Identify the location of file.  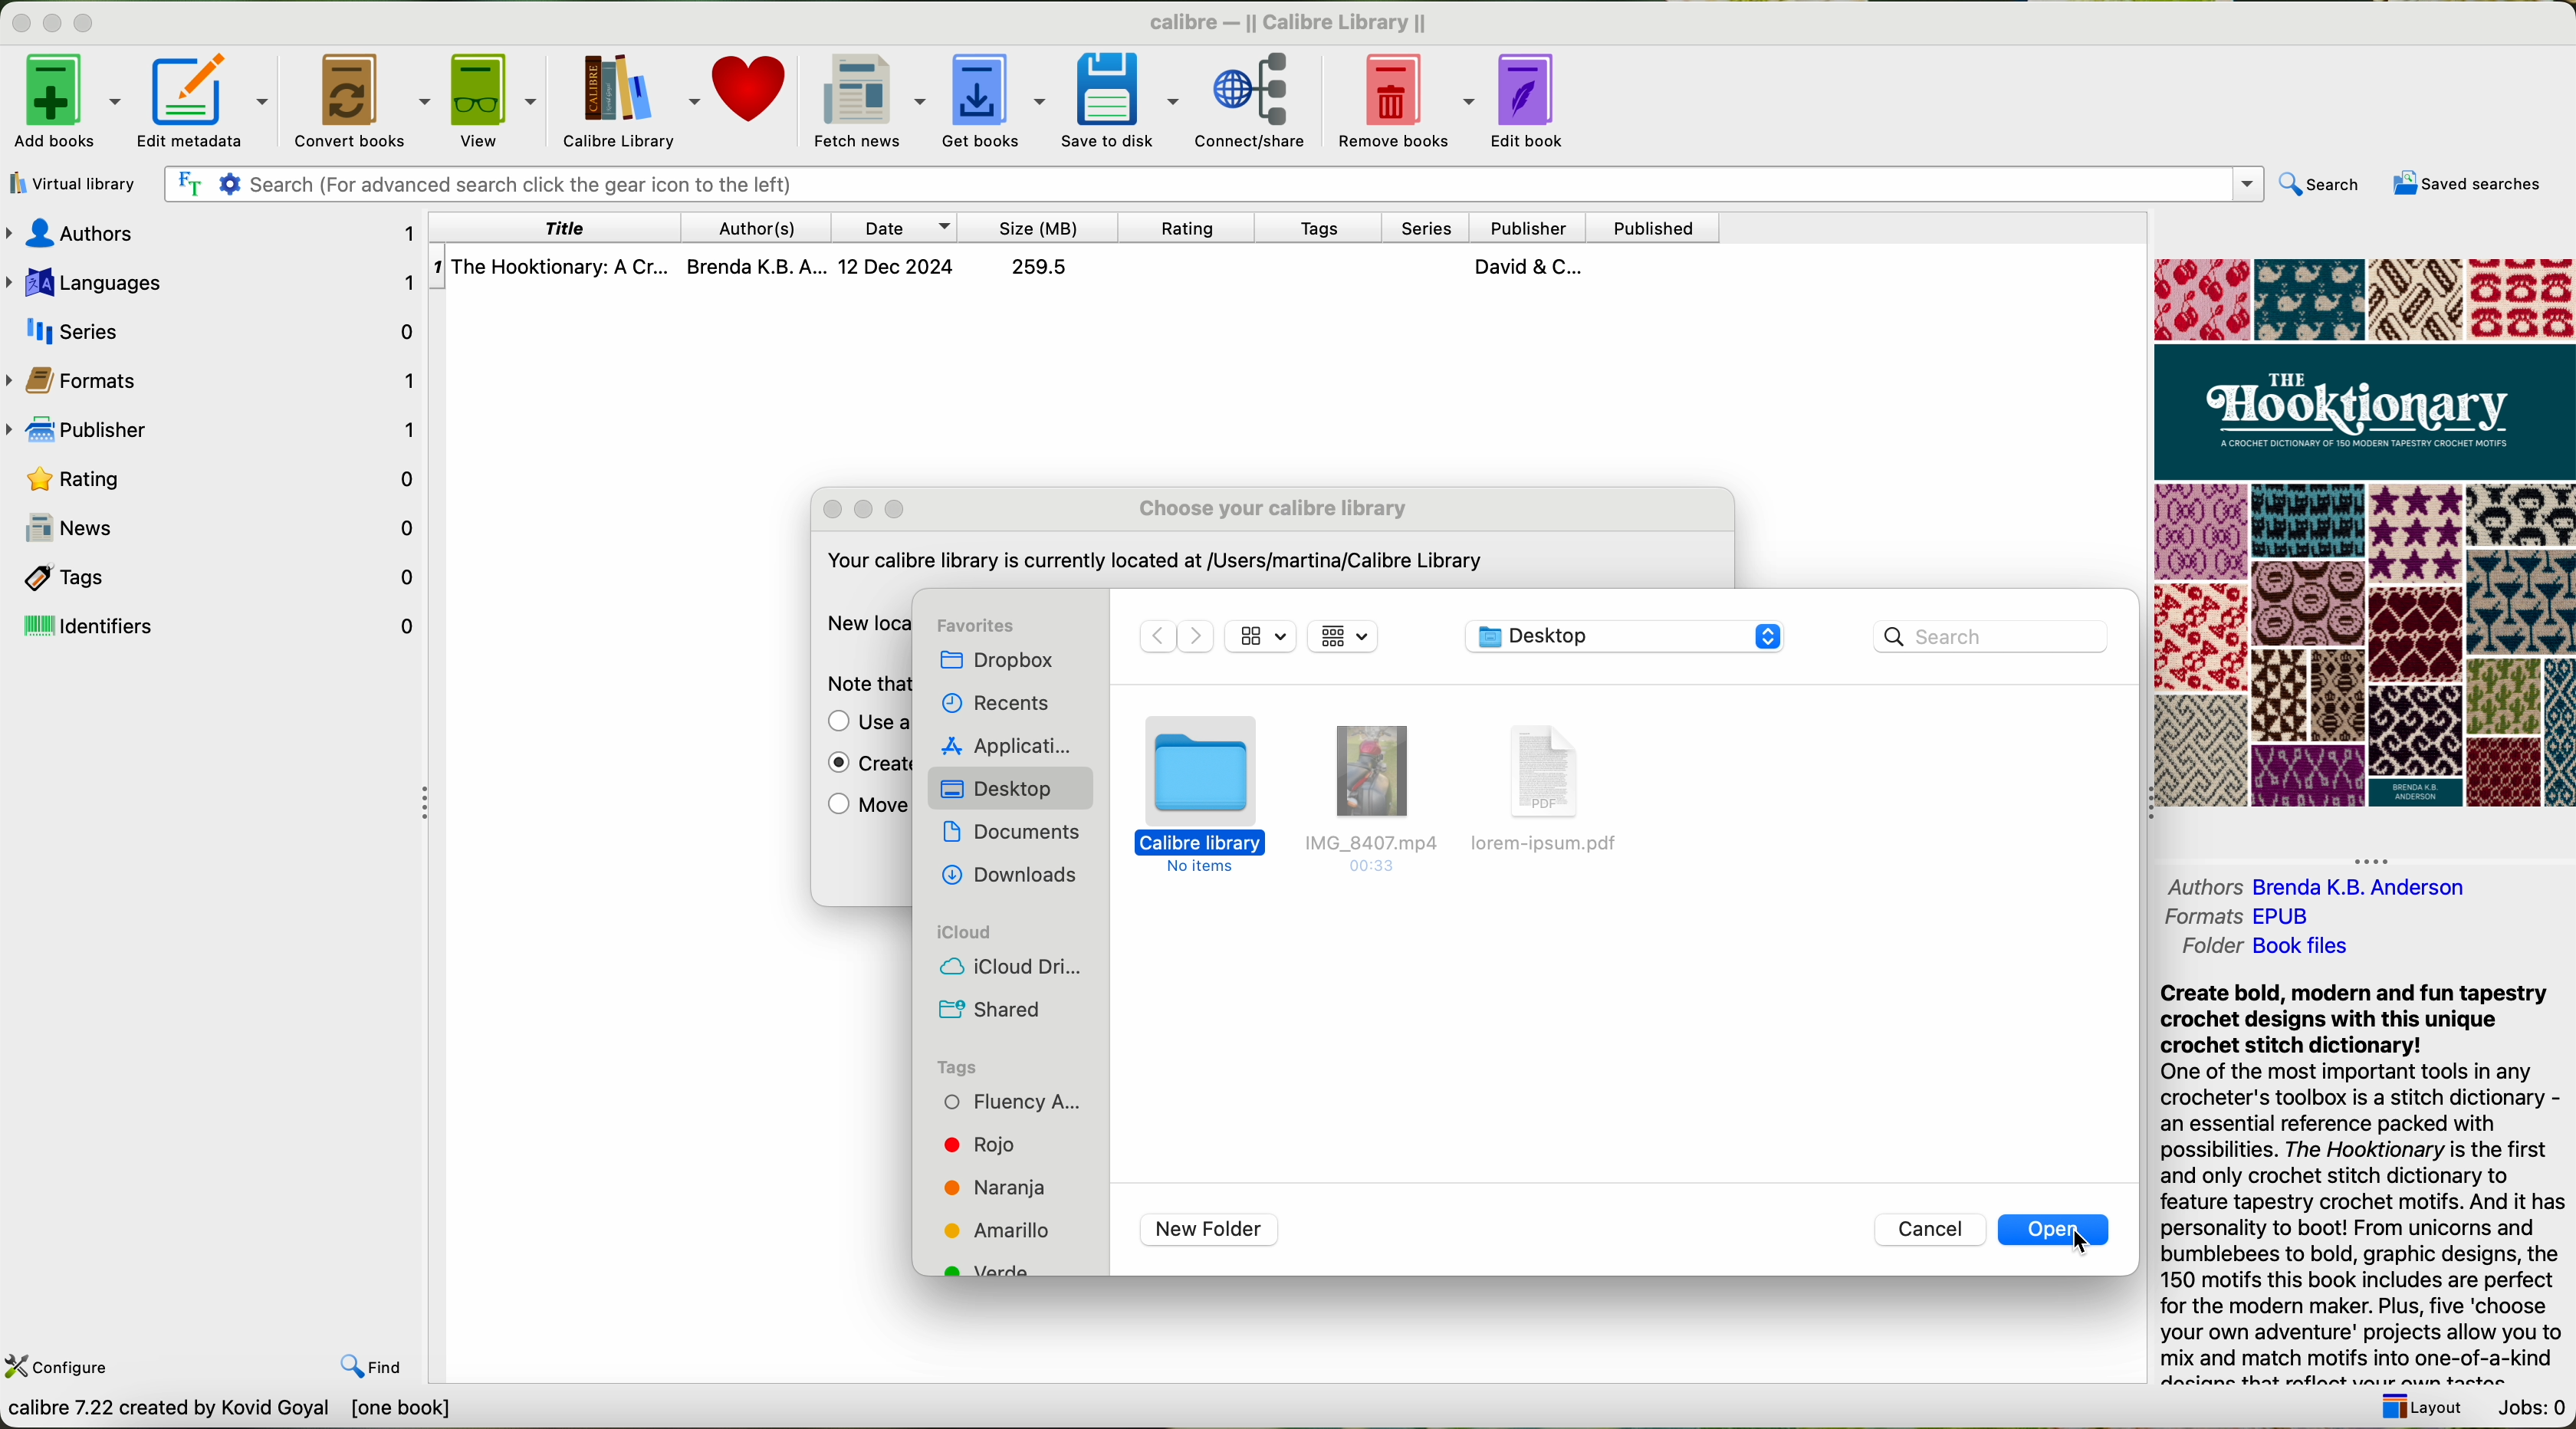
(1547, 791).